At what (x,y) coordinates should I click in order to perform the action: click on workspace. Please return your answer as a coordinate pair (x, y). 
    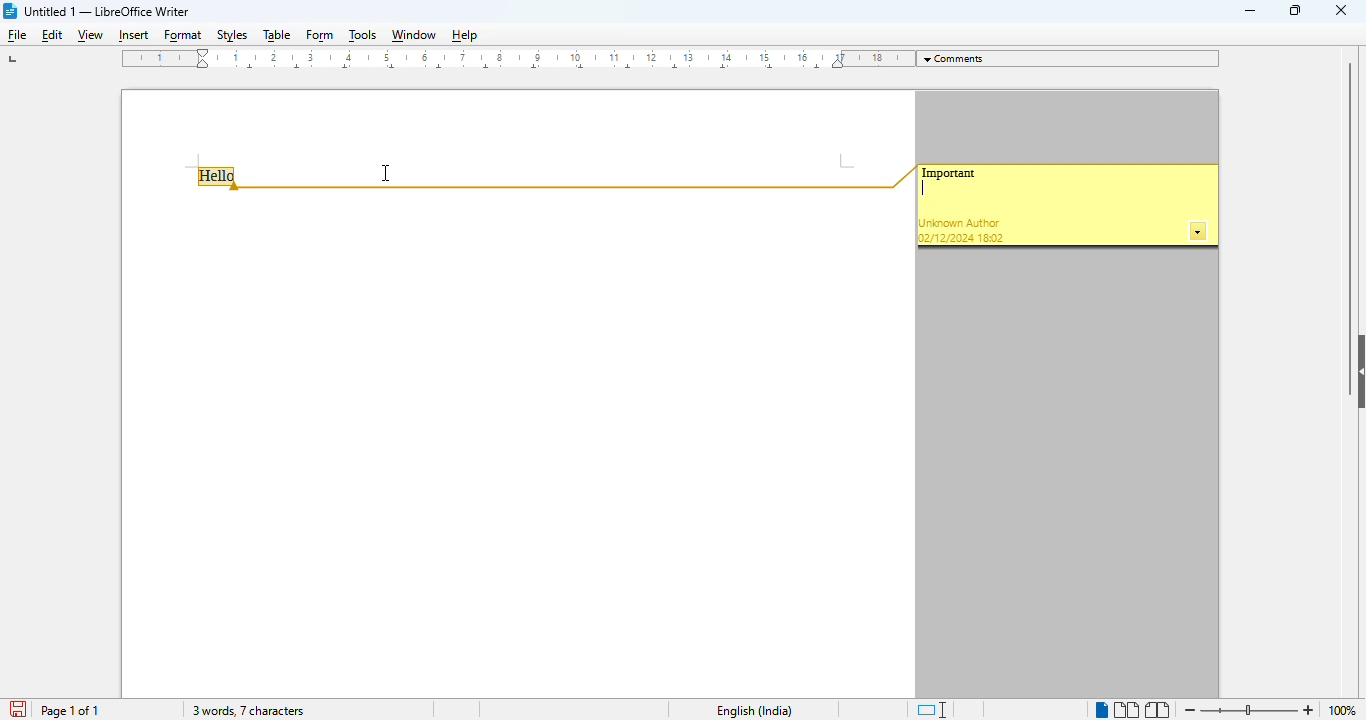
    Looking at the image, I should click on (516, 445).